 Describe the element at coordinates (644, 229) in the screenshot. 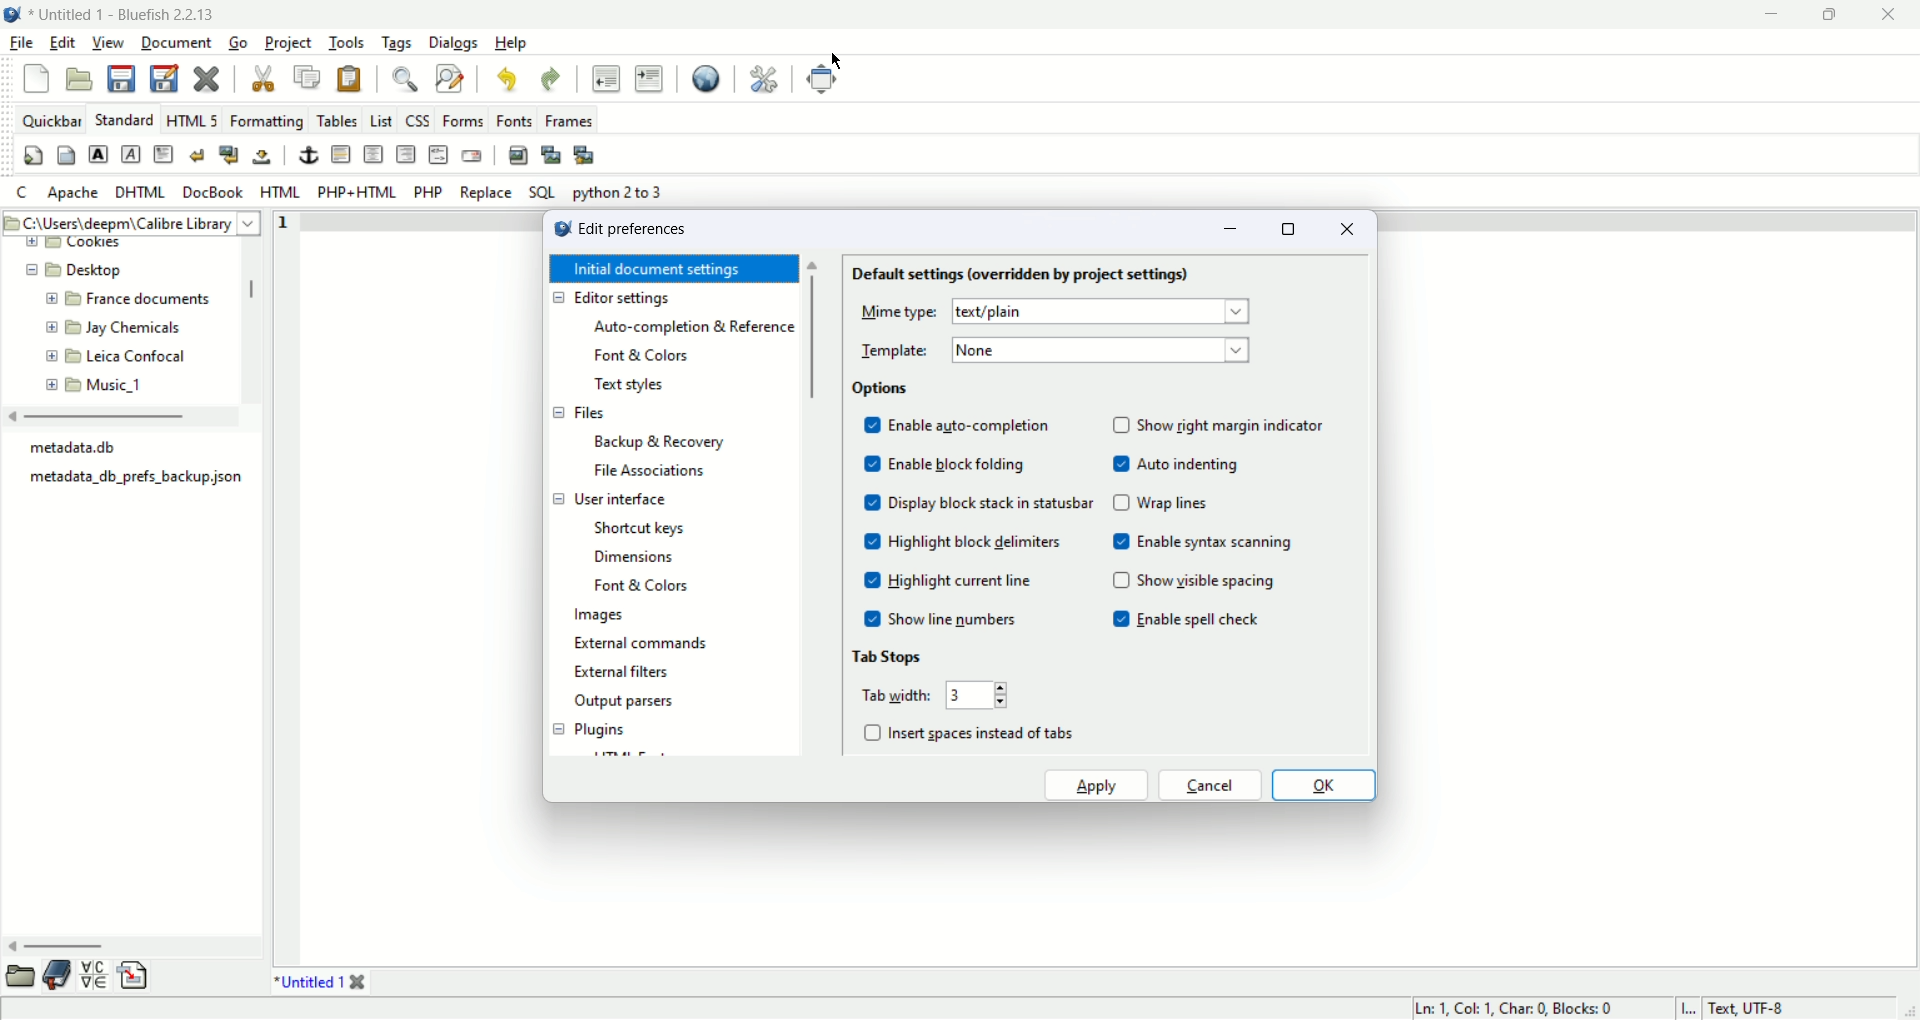

I see `Edit preferences` at that location.